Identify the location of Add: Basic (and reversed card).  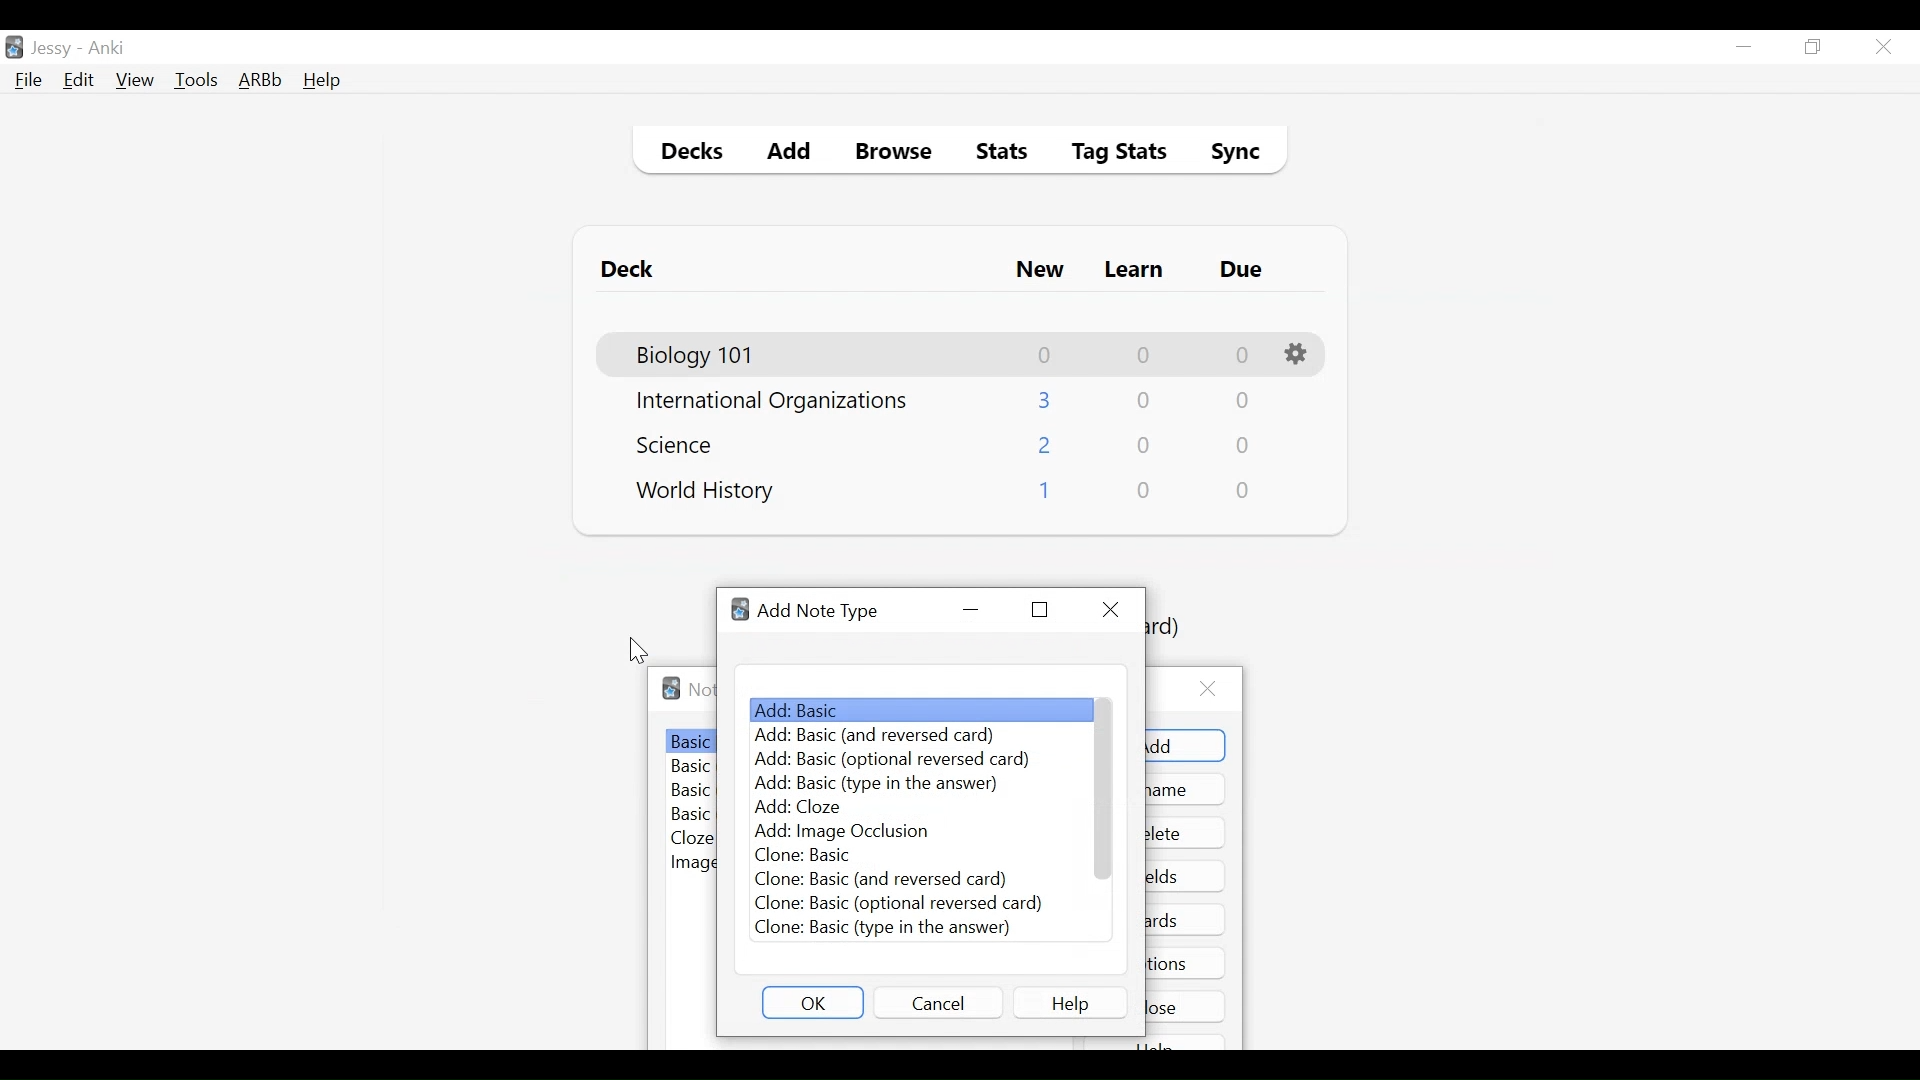
(890, 736).